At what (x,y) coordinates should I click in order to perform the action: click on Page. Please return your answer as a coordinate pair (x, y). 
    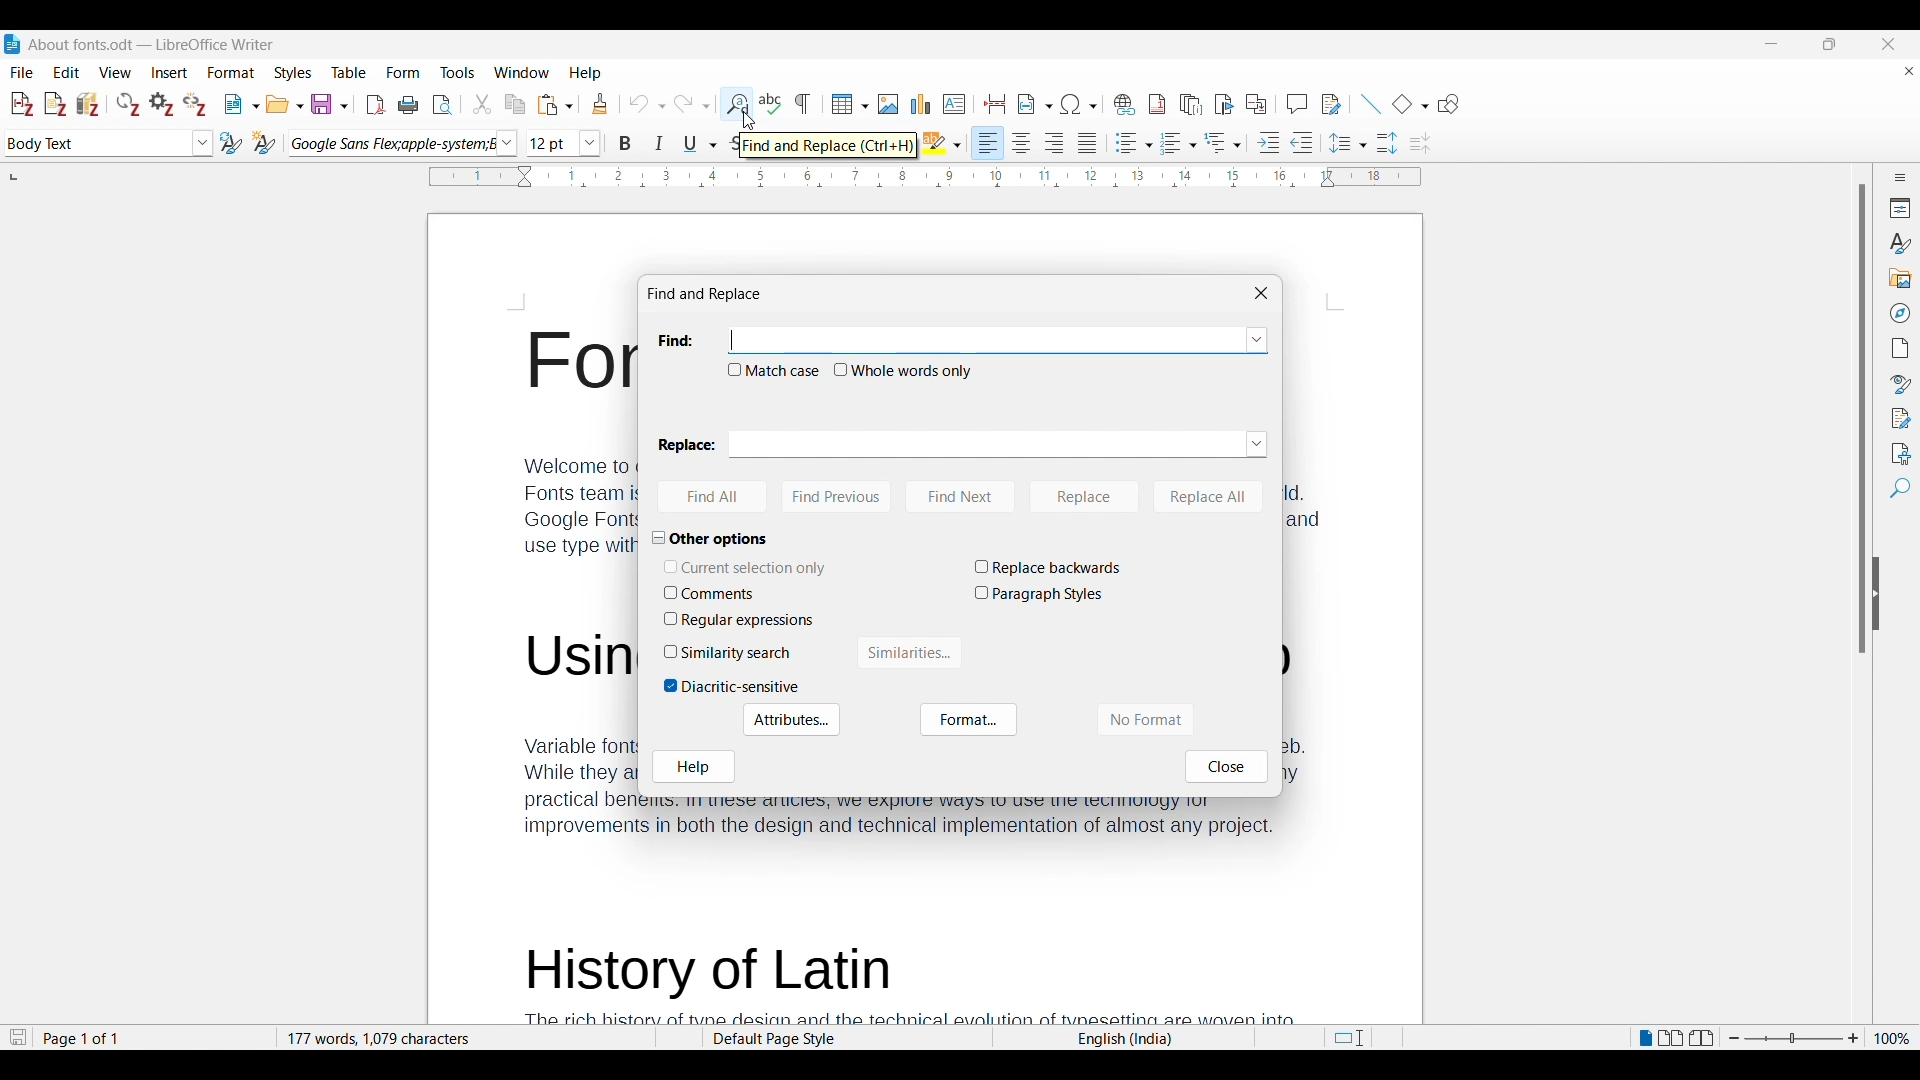
    Looking at the image, I should click on (1899, 348).